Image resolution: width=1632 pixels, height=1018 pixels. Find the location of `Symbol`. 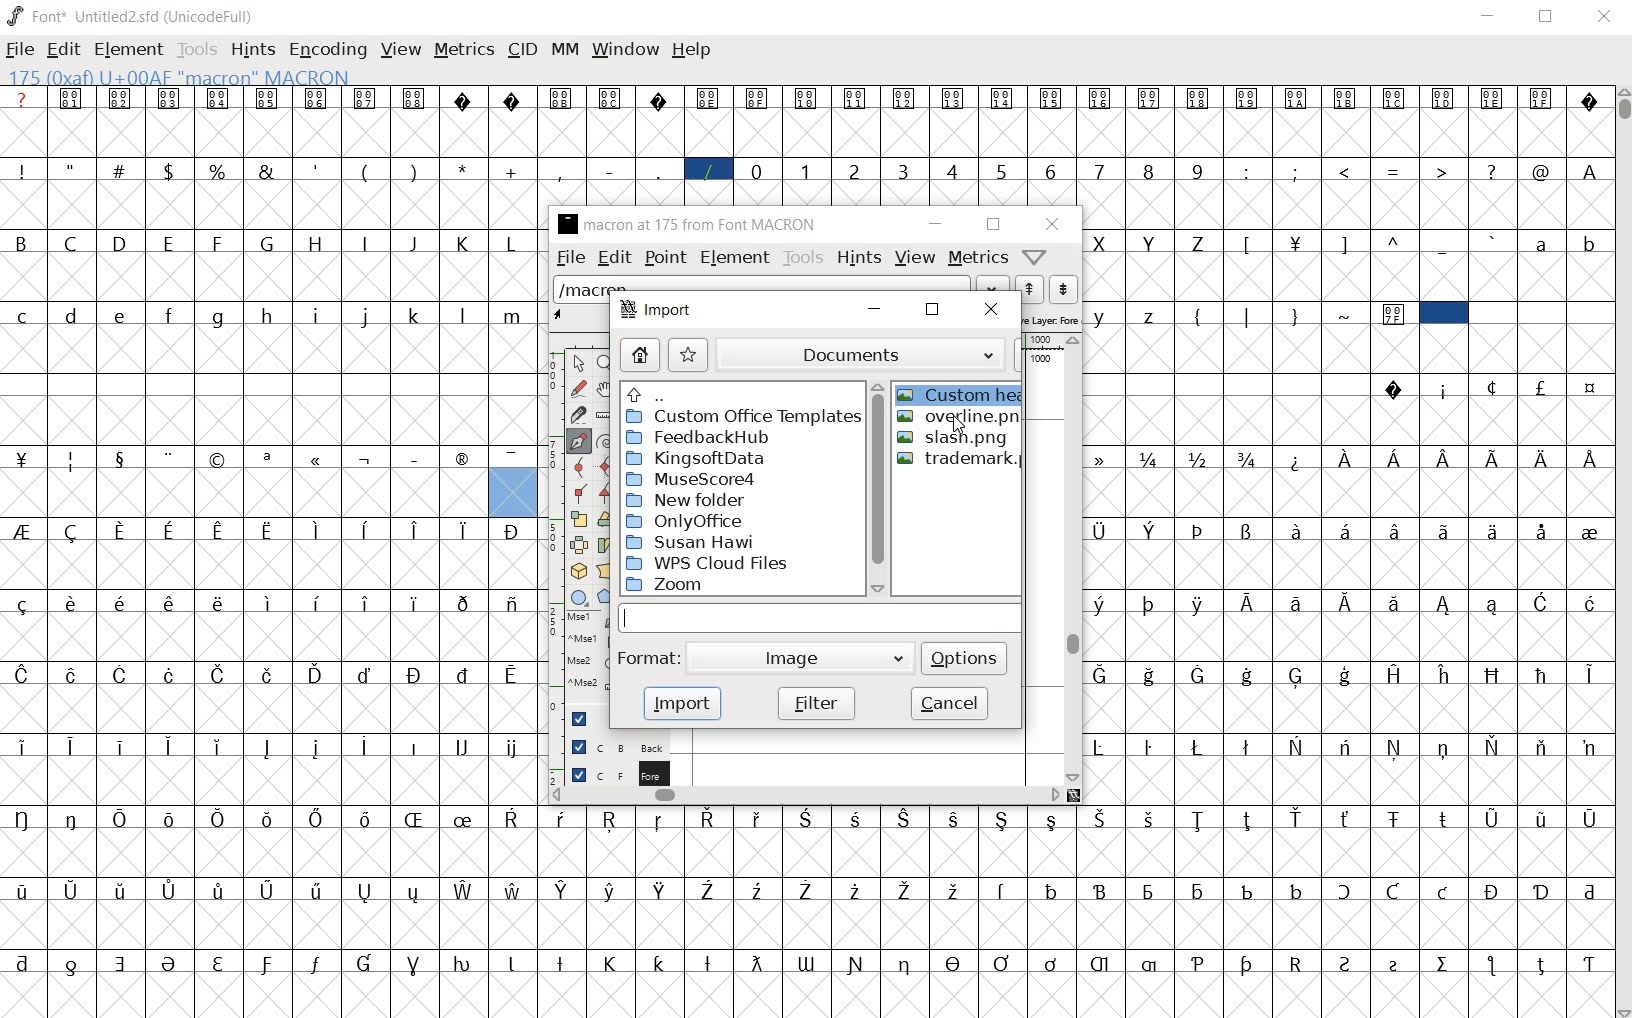

Symbol is located at coordinates (1491, 99).